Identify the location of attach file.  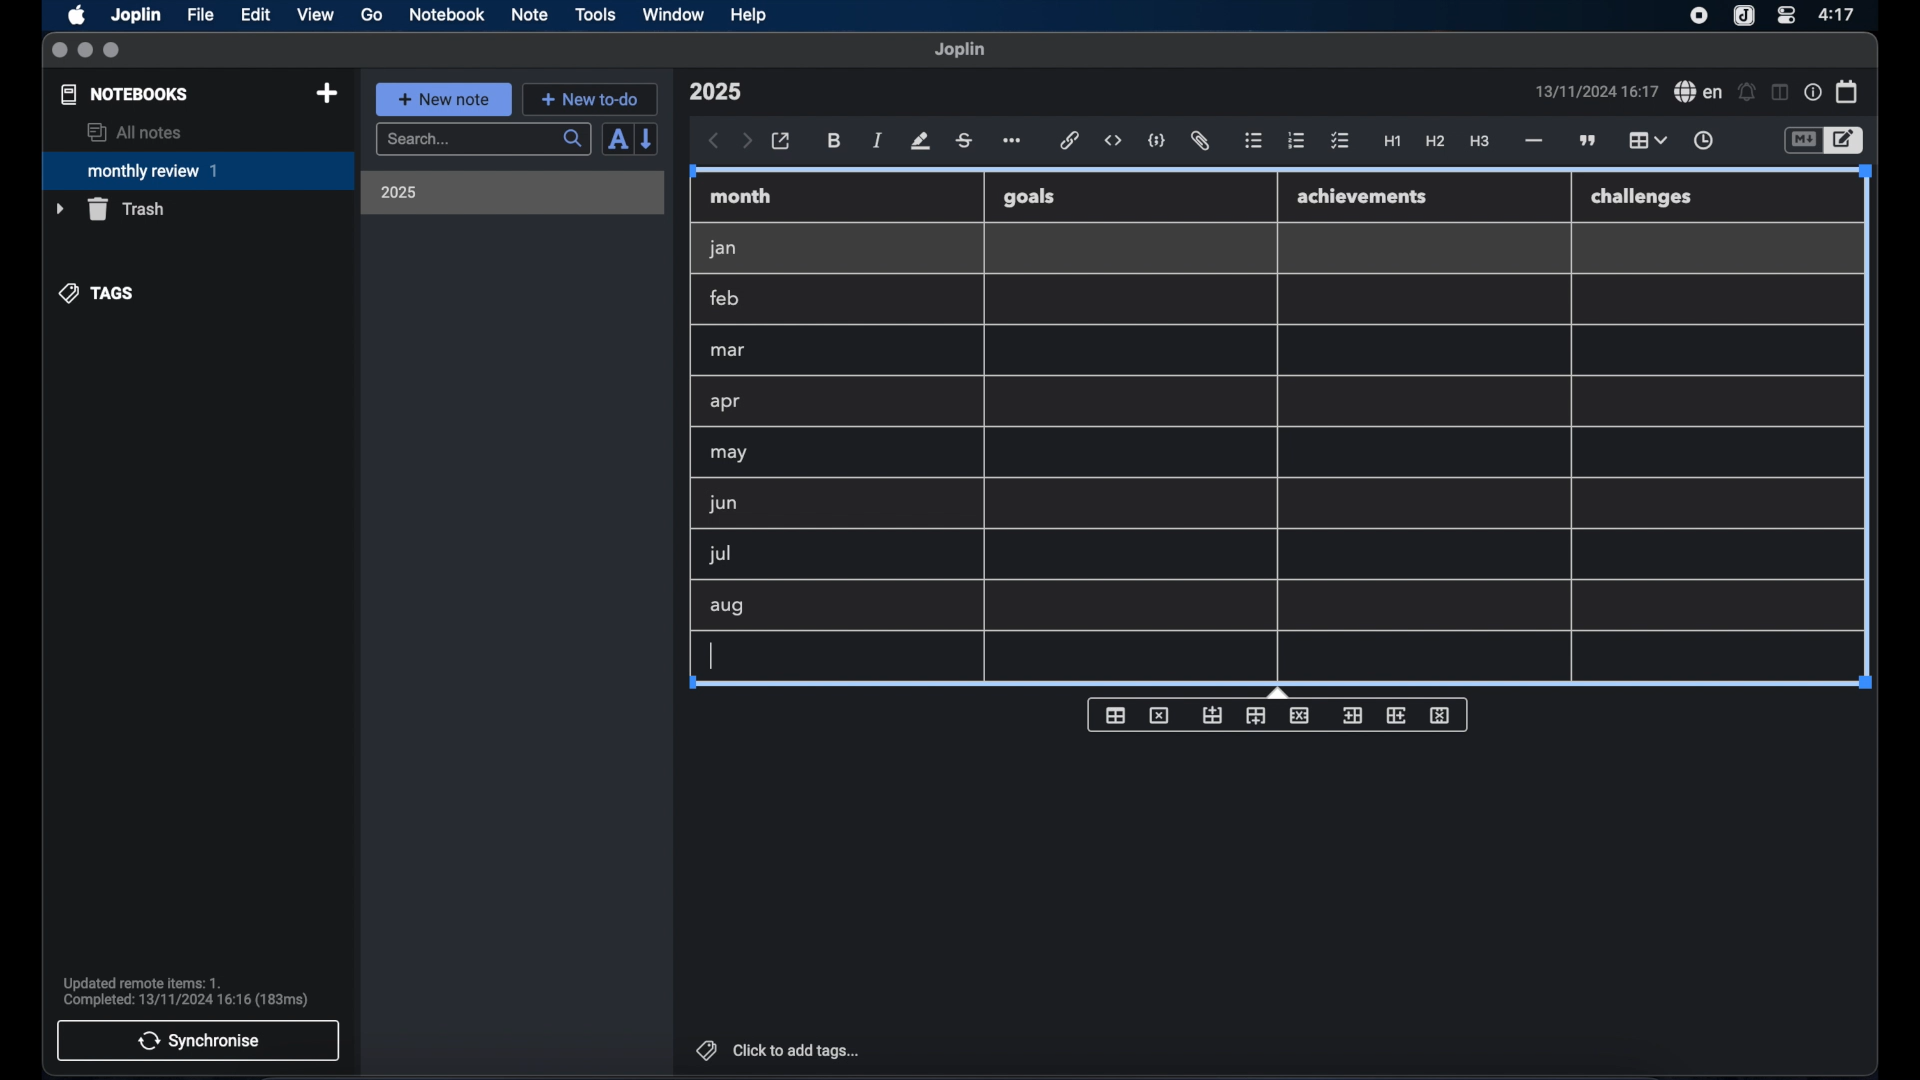
(1200, 141).